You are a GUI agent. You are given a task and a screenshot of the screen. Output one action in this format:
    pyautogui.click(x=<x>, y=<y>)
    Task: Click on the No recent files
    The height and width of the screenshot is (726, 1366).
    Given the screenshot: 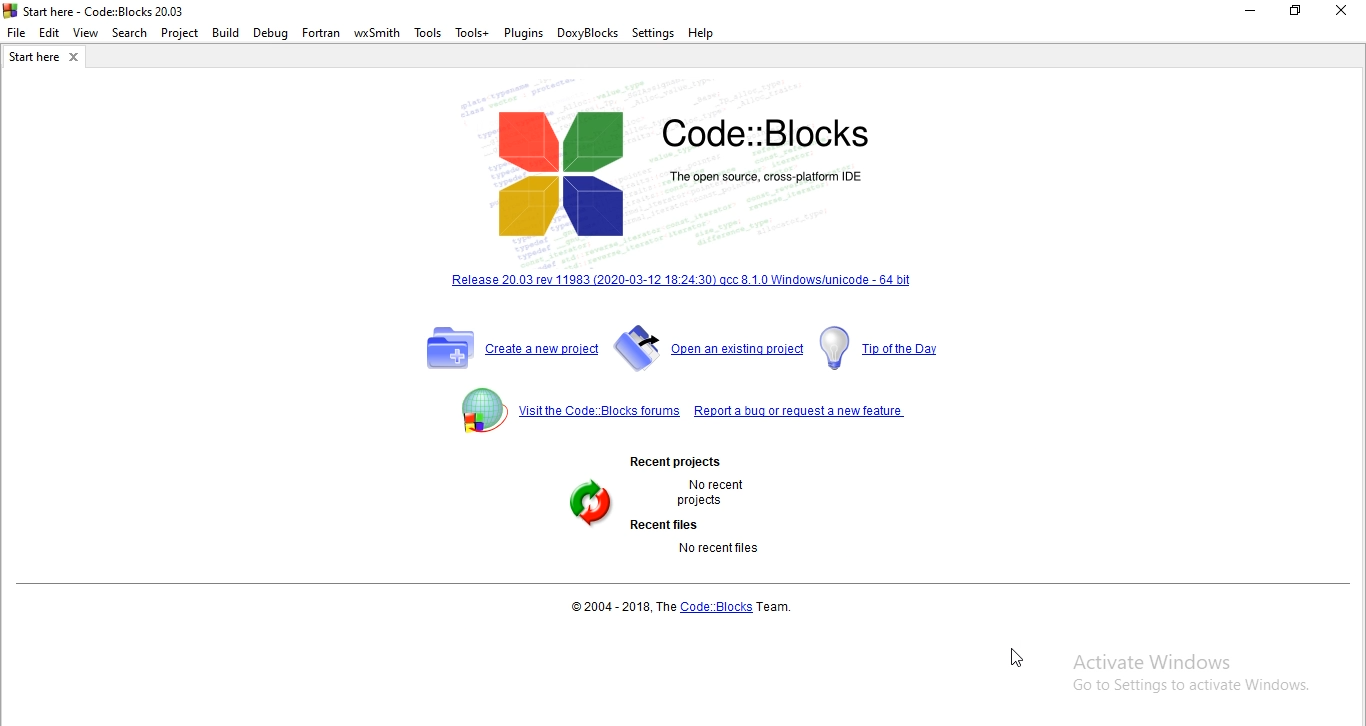 What is the action you would take?
    pyautogui.click(x=718, y=549)
    